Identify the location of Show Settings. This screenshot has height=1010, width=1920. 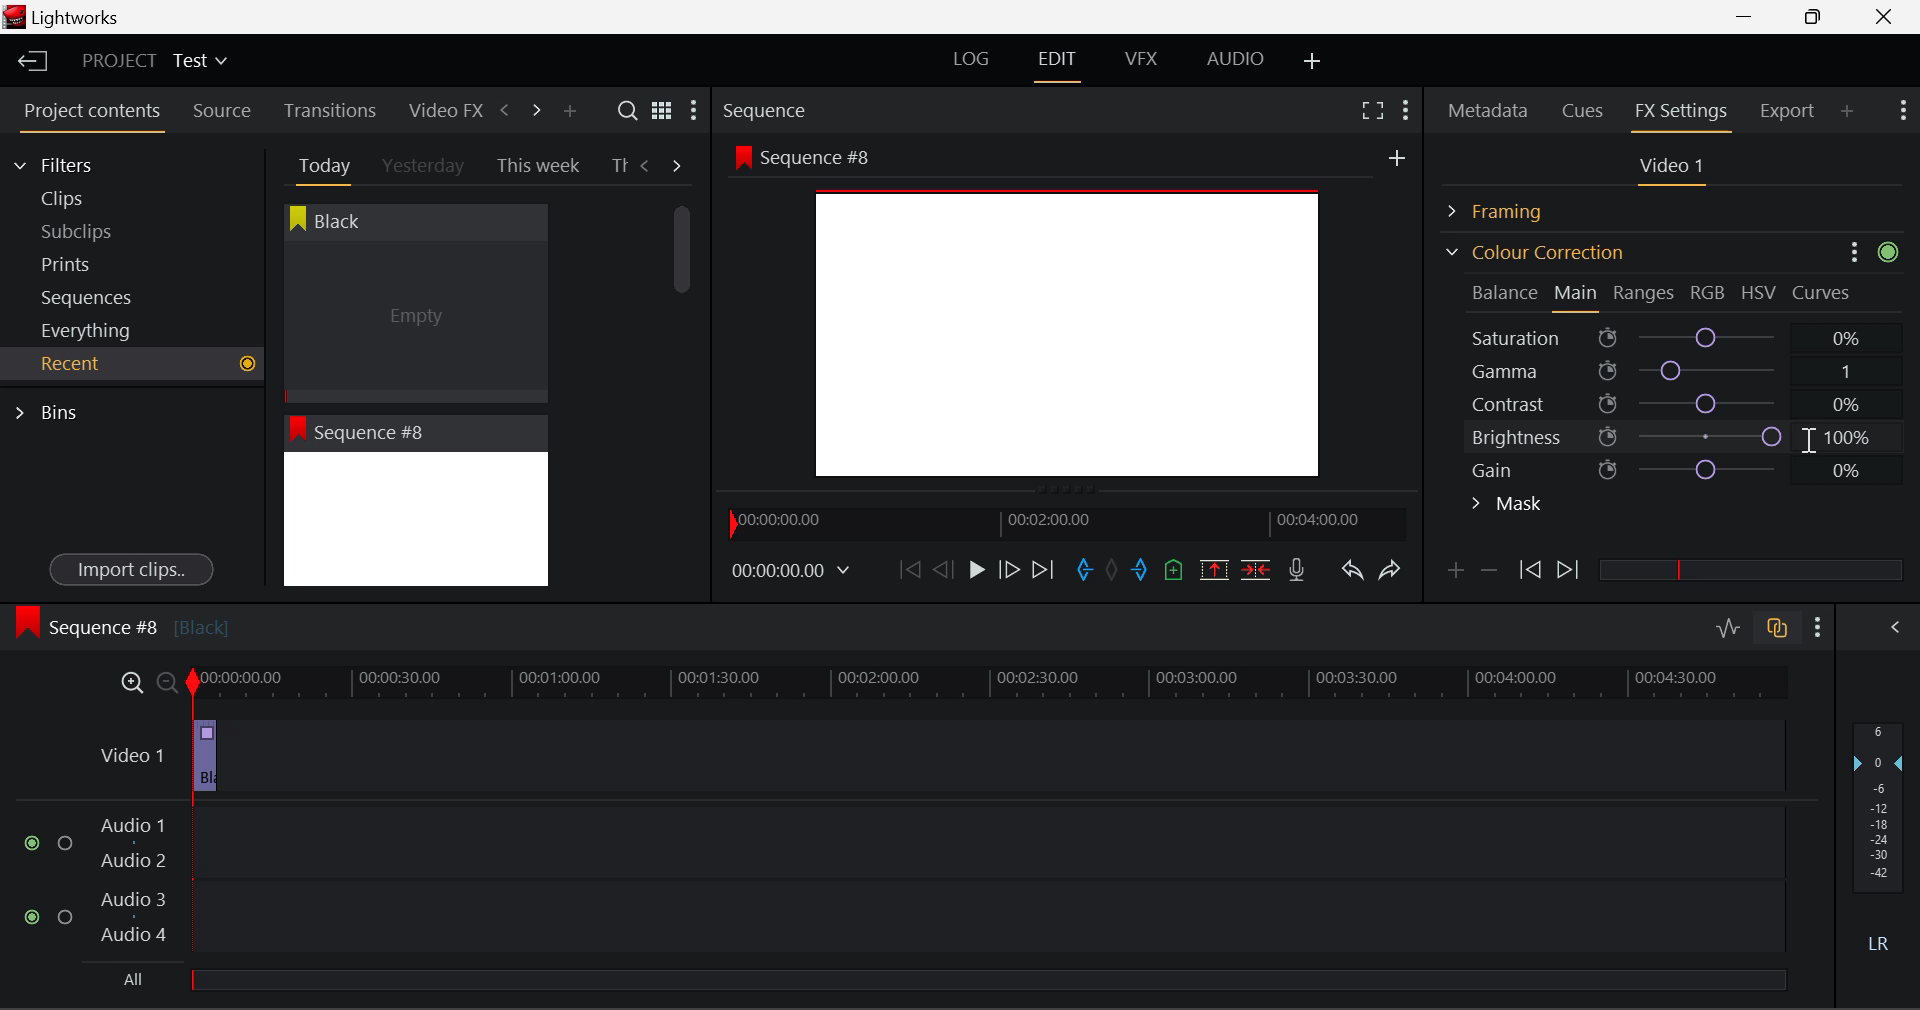
(1819, 627).